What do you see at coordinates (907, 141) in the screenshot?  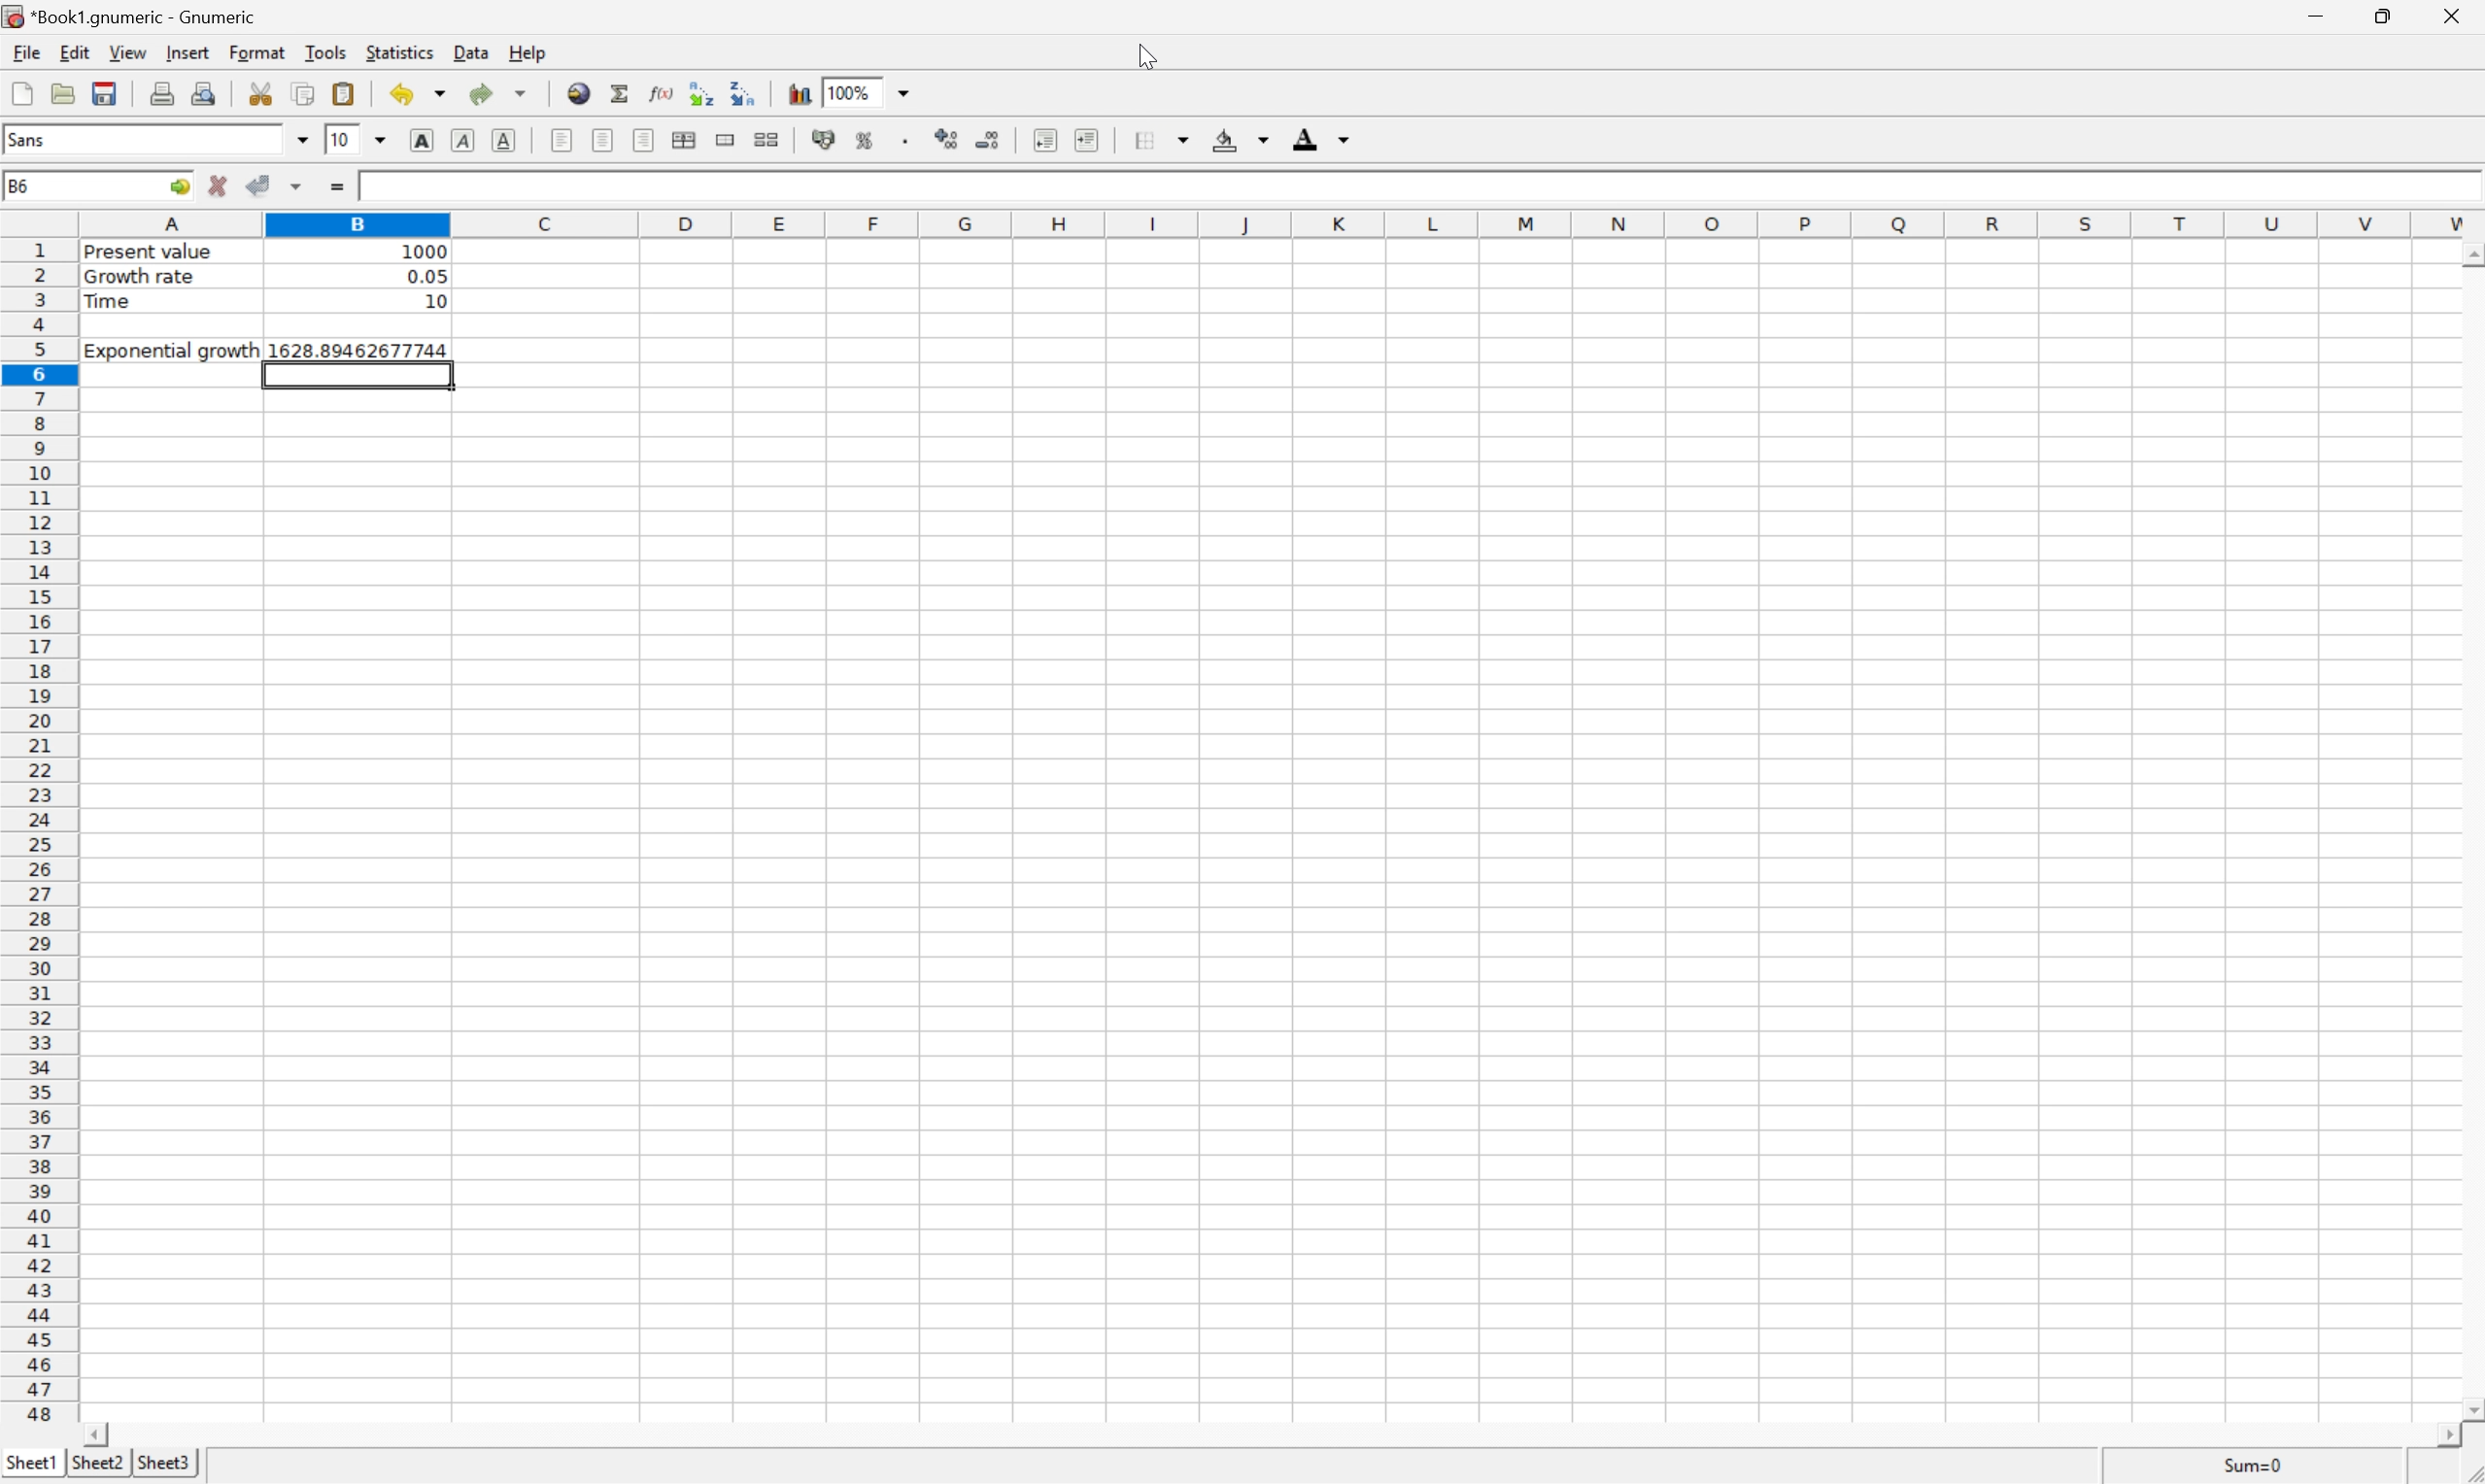 I see `Set the format of the selected cells to include a thousands separator` at bounding box center [907, 141].